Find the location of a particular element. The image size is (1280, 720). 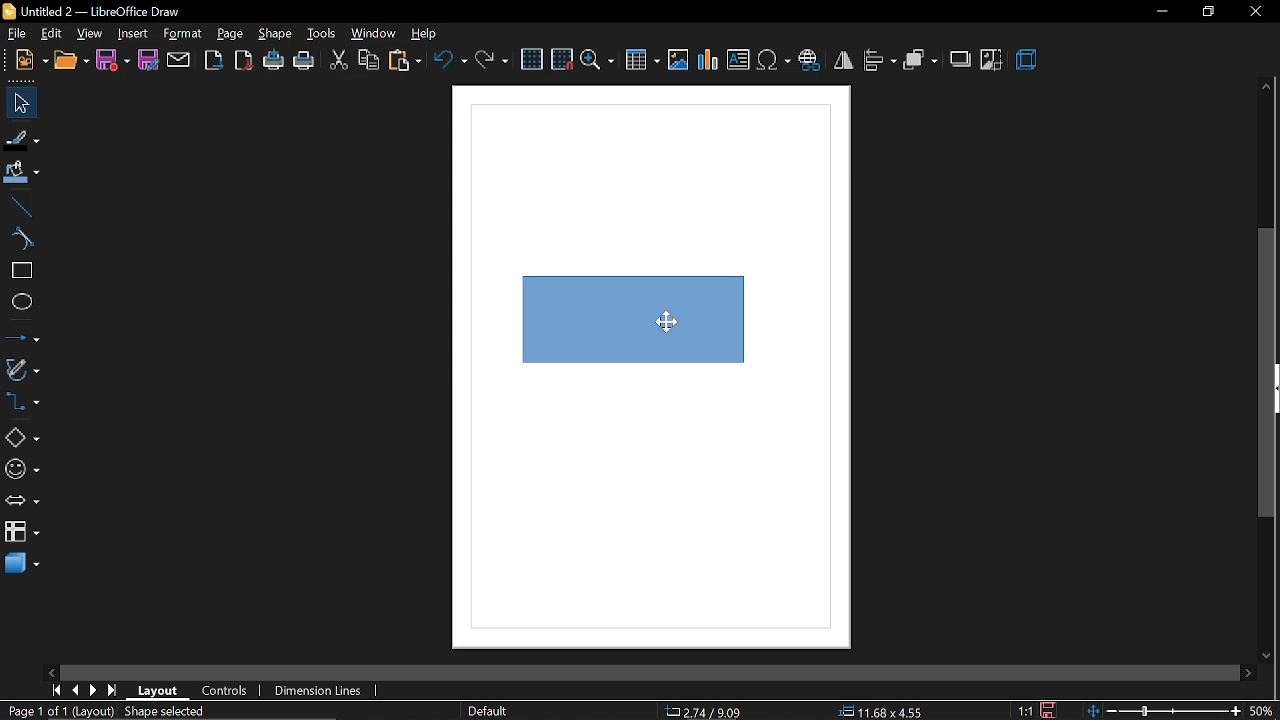

restore down is located at coordinates (1203, 12).